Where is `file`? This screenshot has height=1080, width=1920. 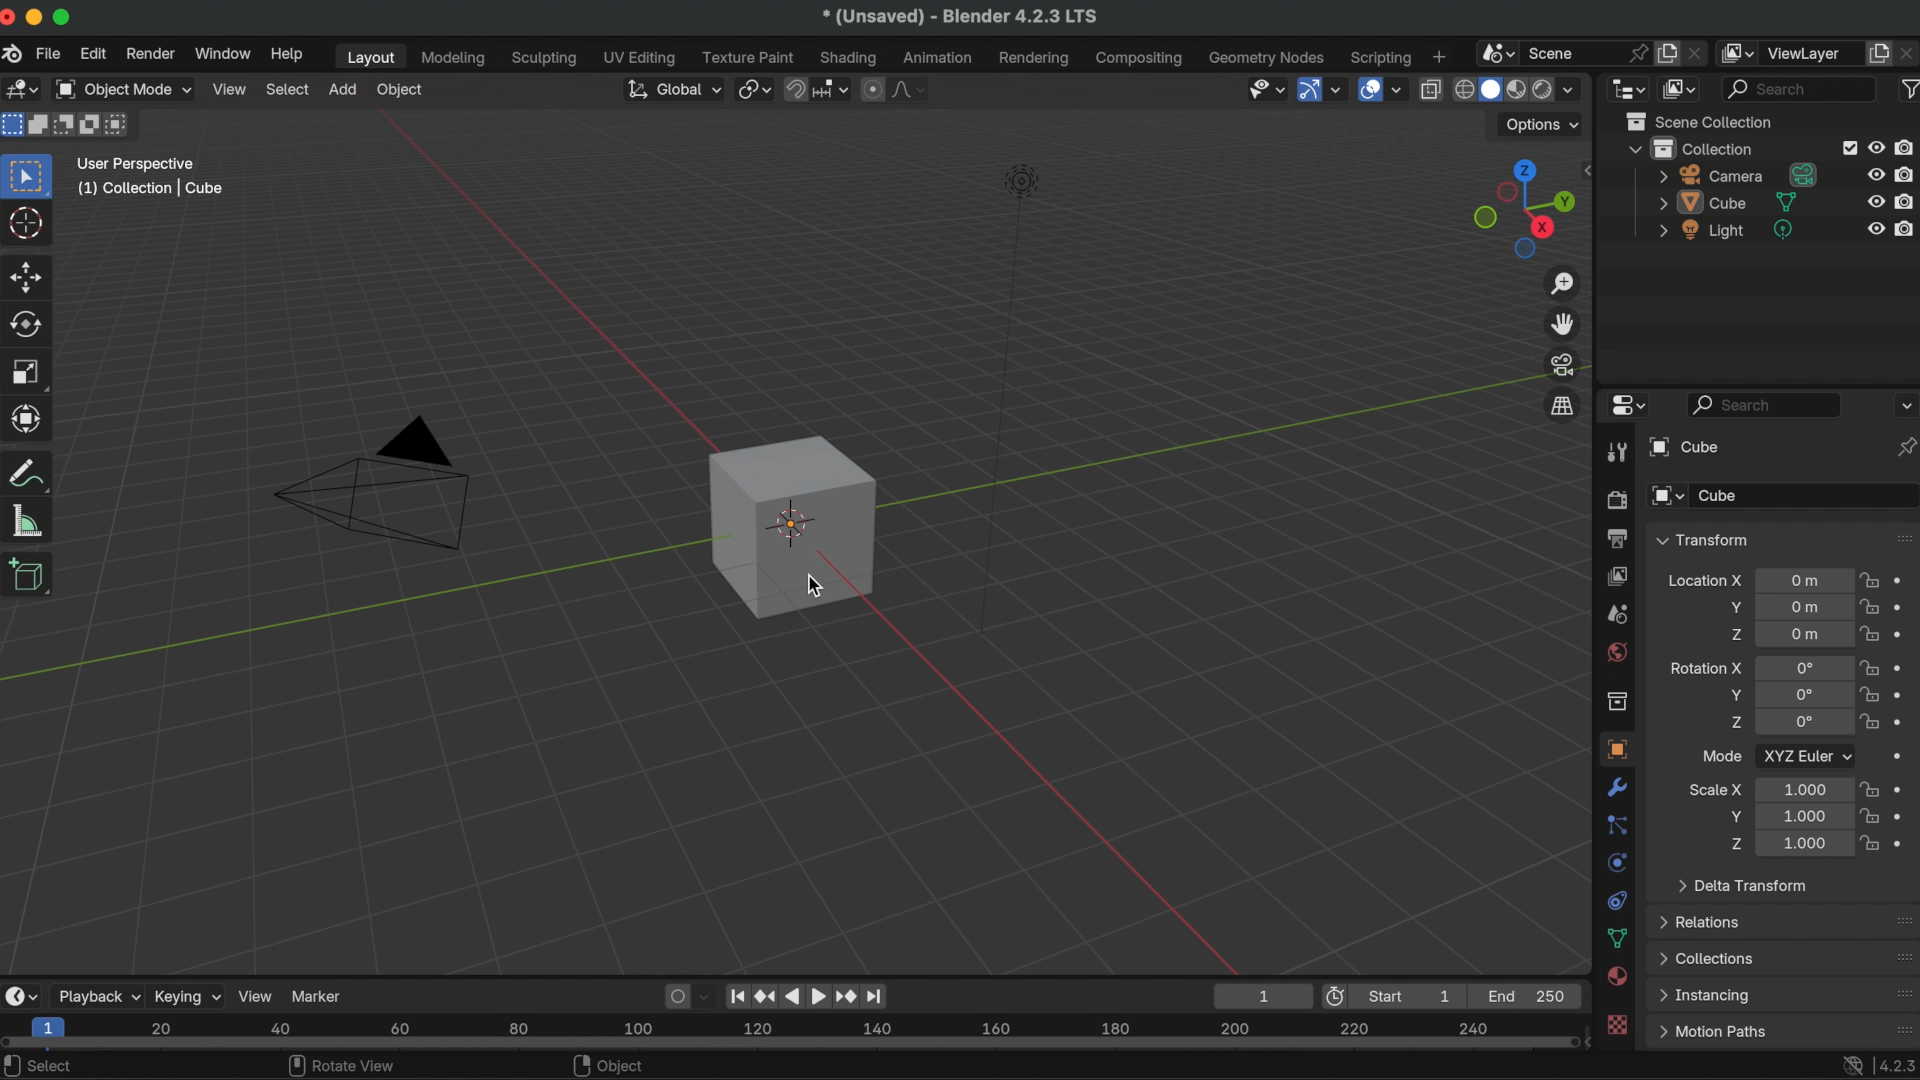 file is located at coordinates (47, 54).